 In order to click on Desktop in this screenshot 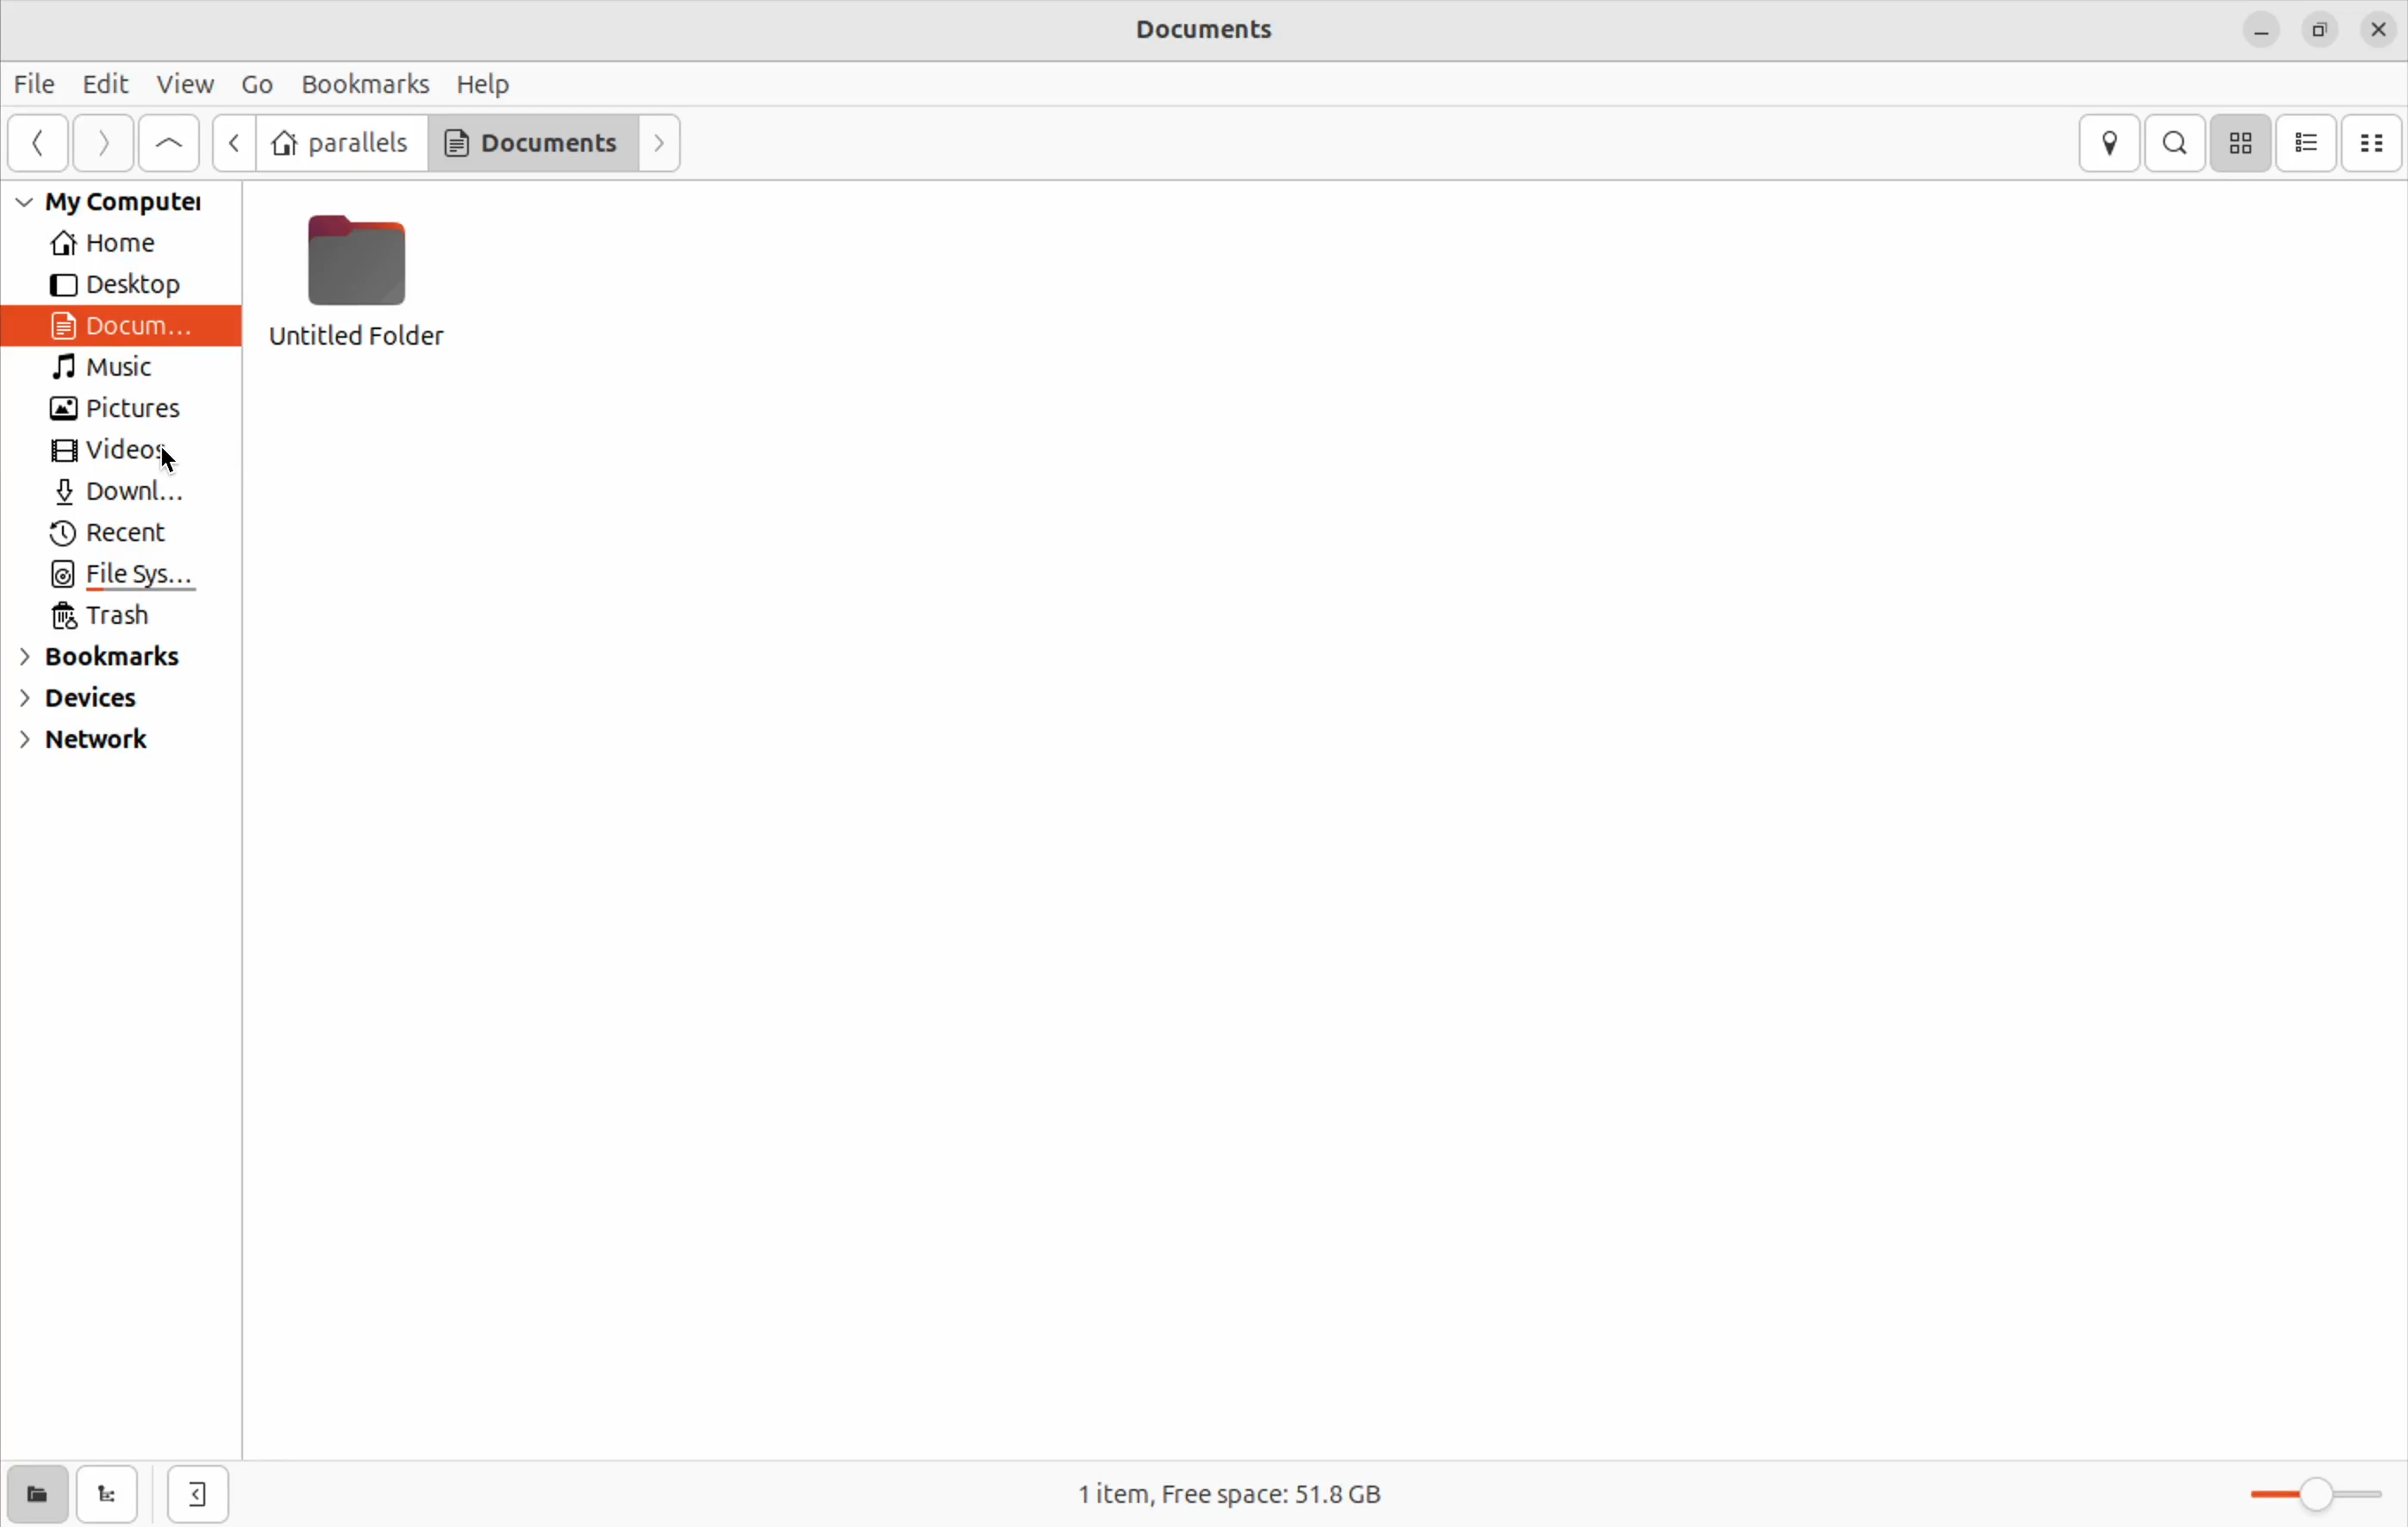, I will do `click(118, 287)`.